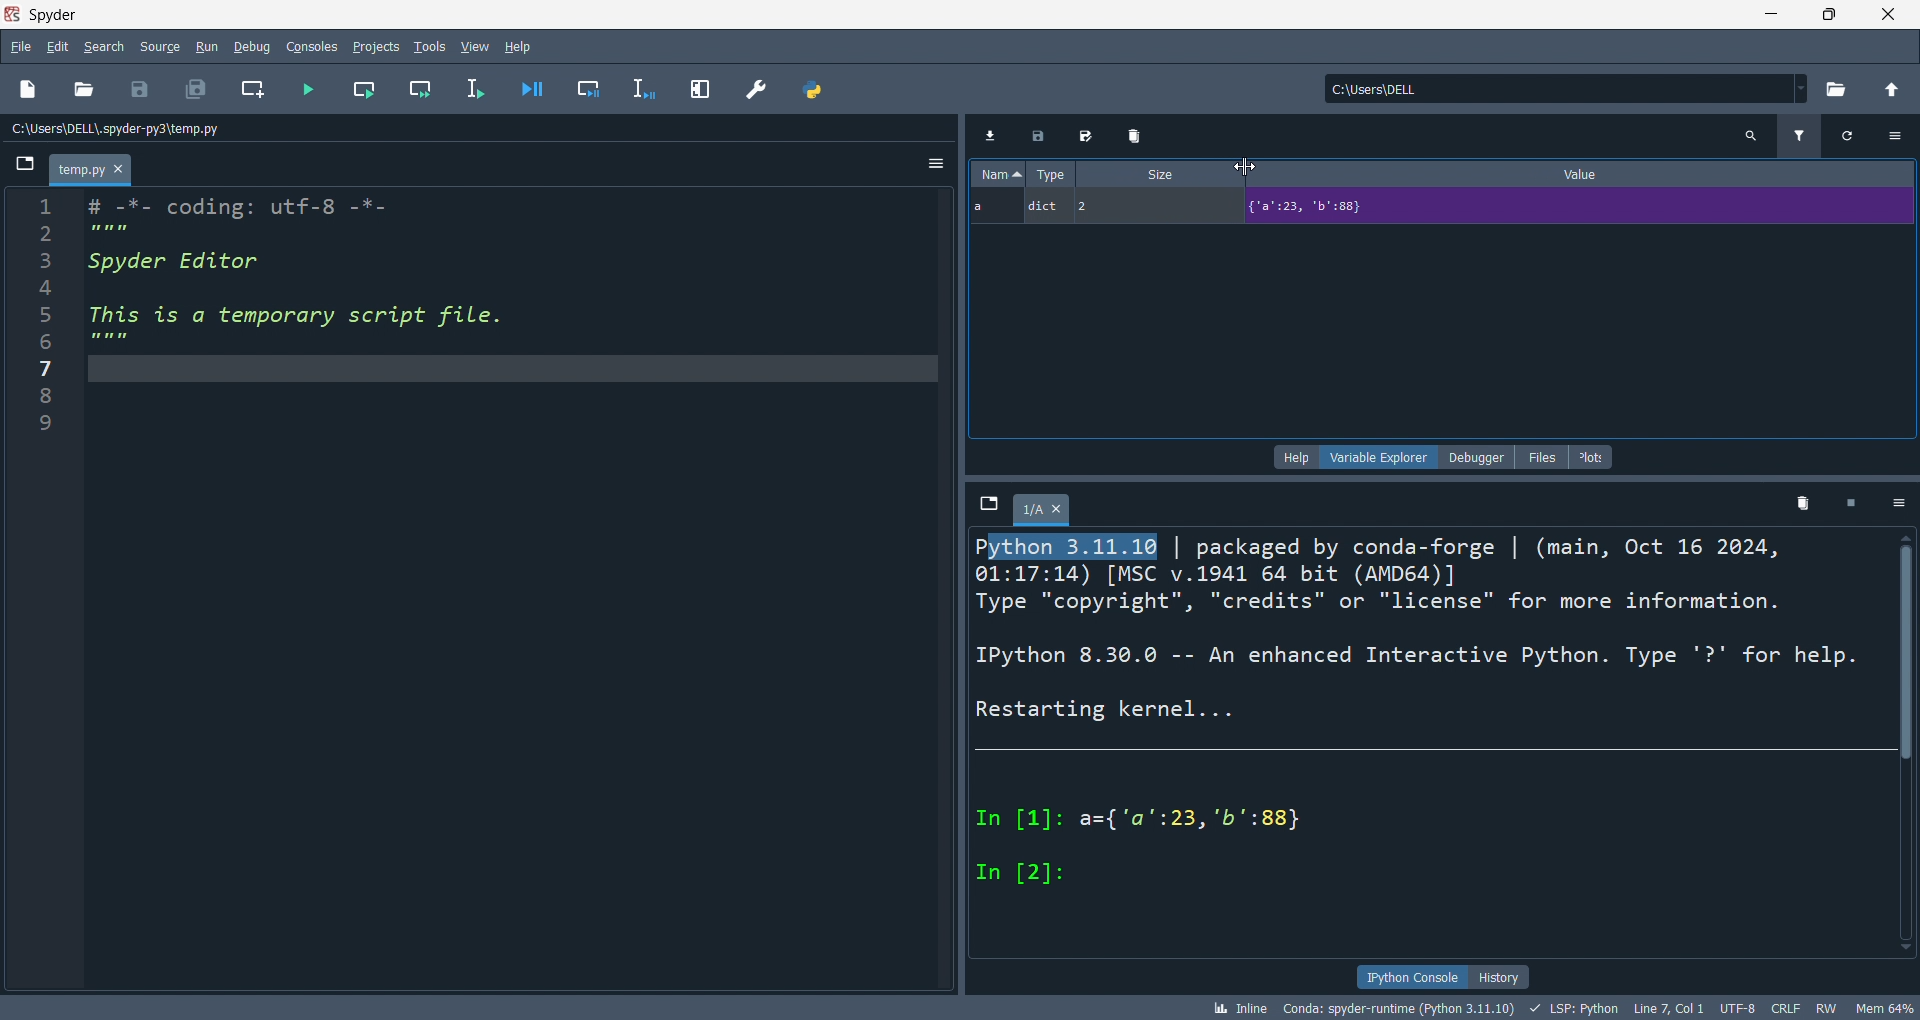 This screenshot has width=1920, height=1020. I want to click on variable explorer pane, so click(1445, 332).